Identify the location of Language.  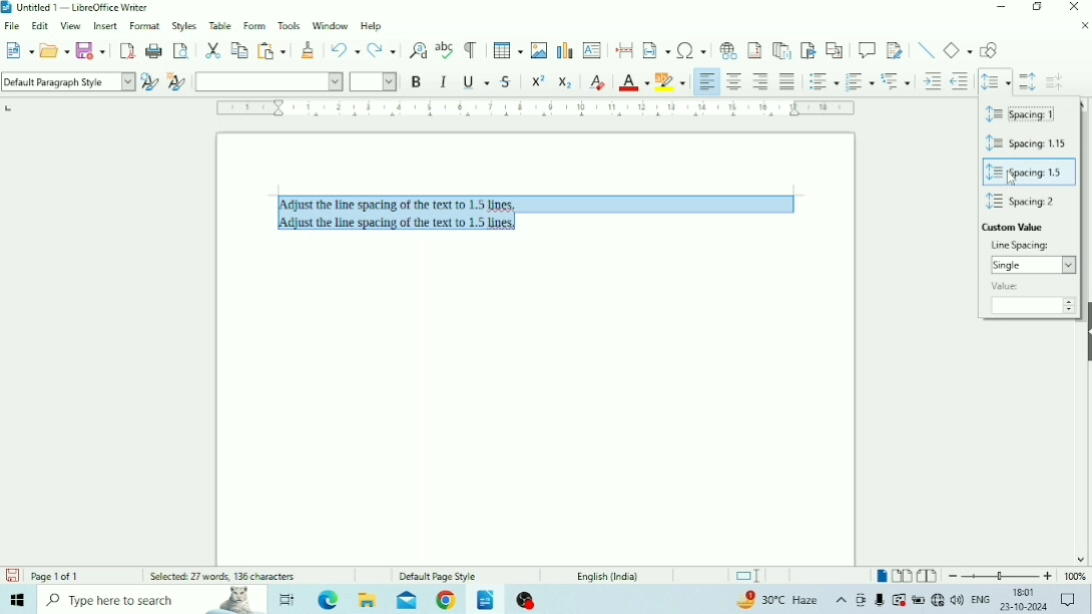
(608, 576).